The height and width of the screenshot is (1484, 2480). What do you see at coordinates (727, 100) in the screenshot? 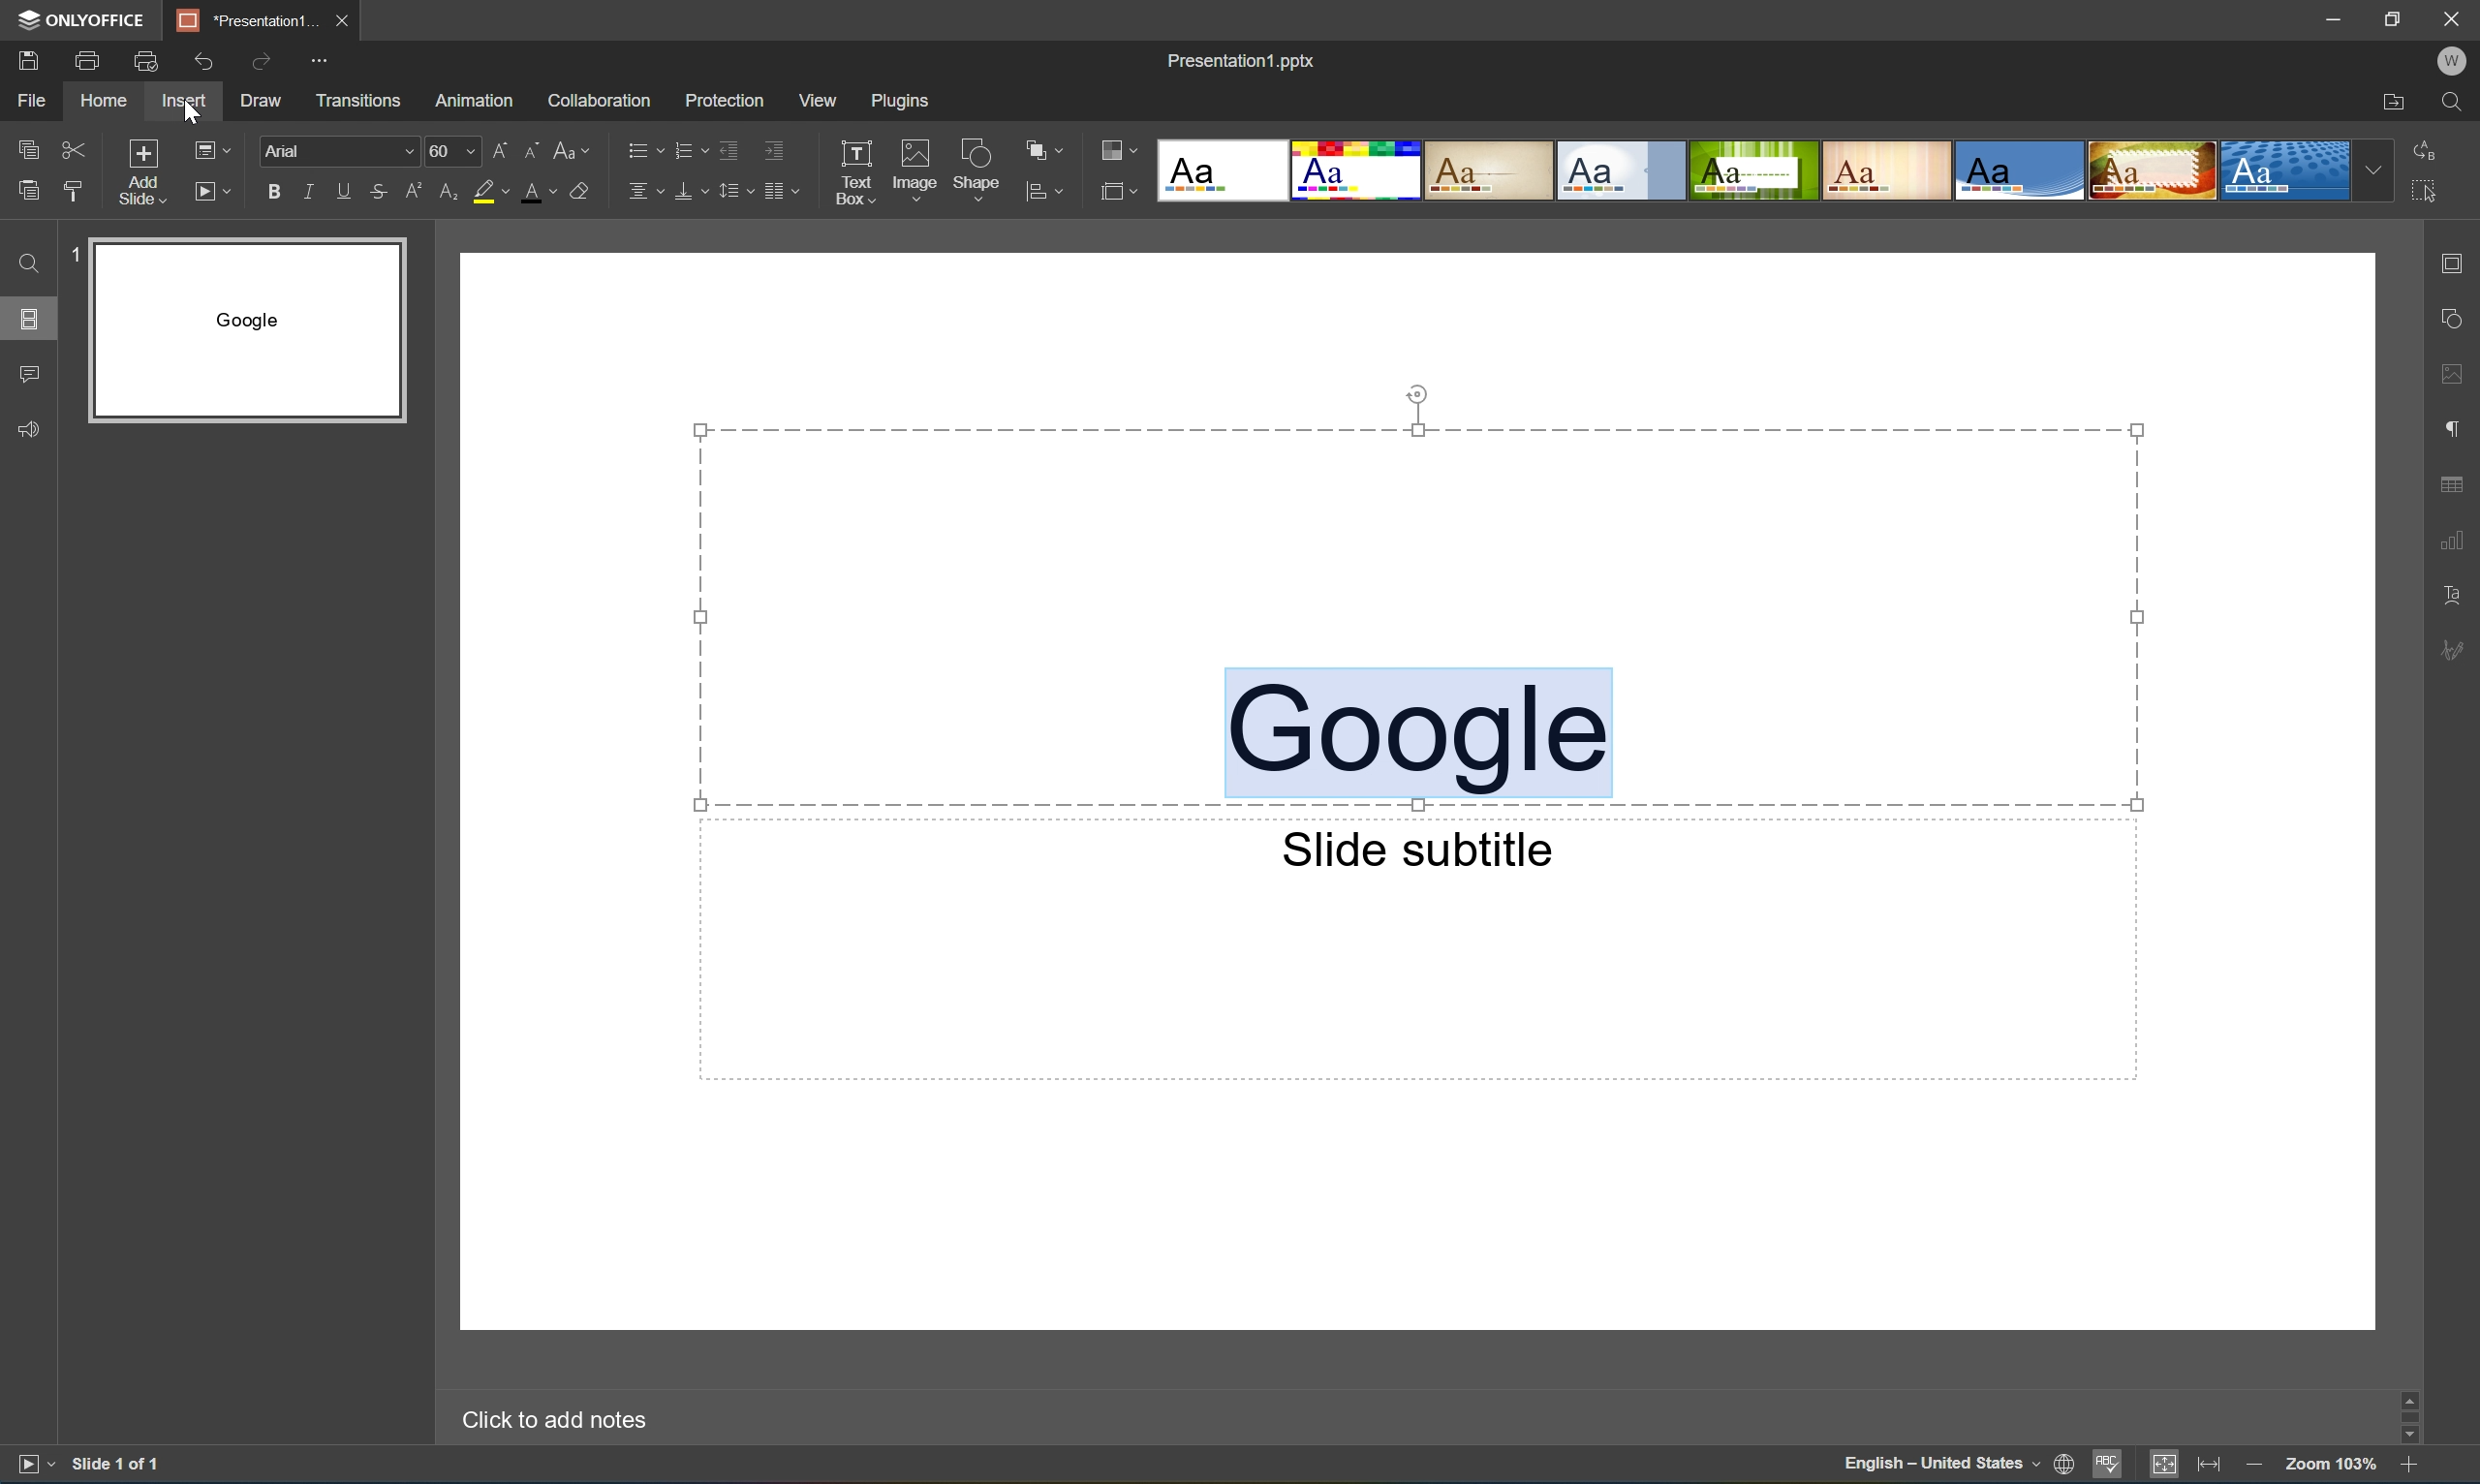
I see `Protection` at bounding box center [727, 100].